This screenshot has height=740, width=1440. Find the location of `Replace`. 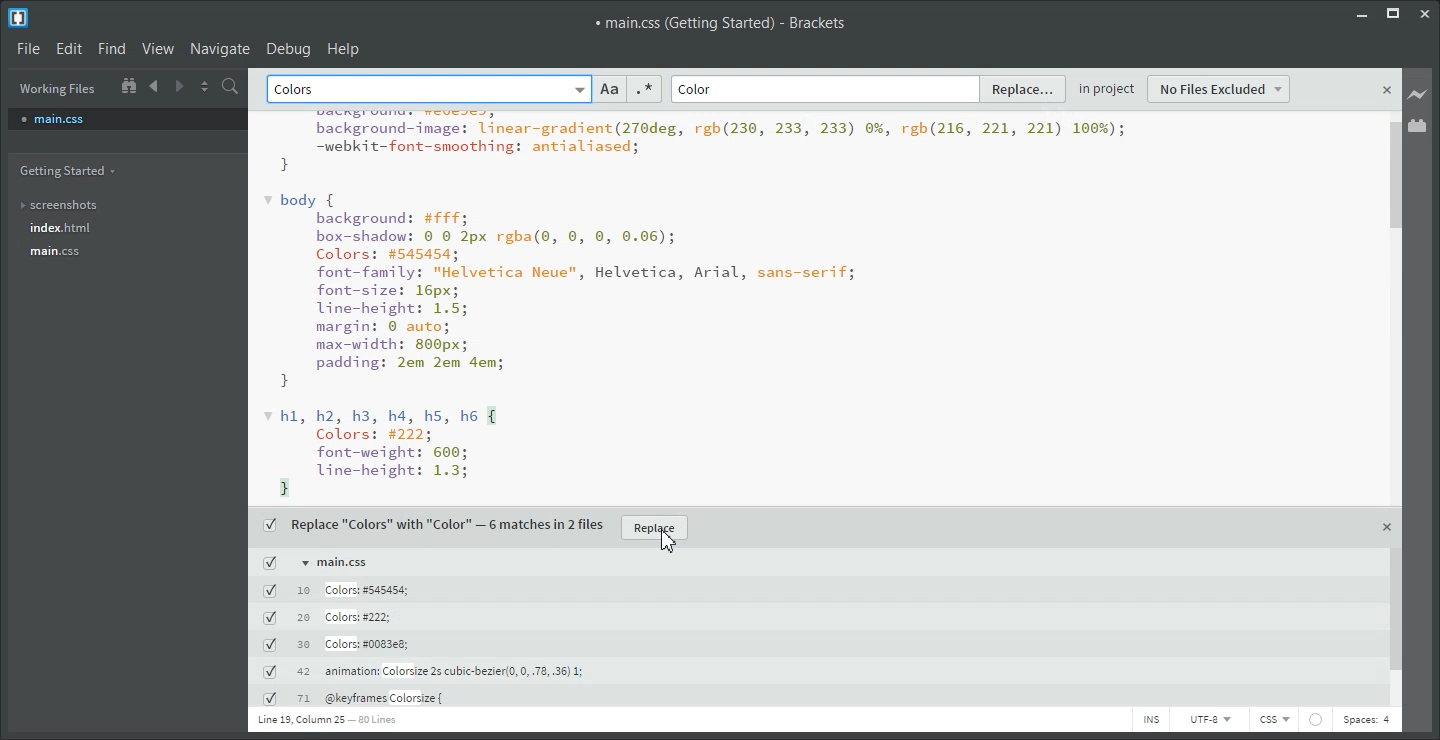

Replace is located at coordinates (655, 528).